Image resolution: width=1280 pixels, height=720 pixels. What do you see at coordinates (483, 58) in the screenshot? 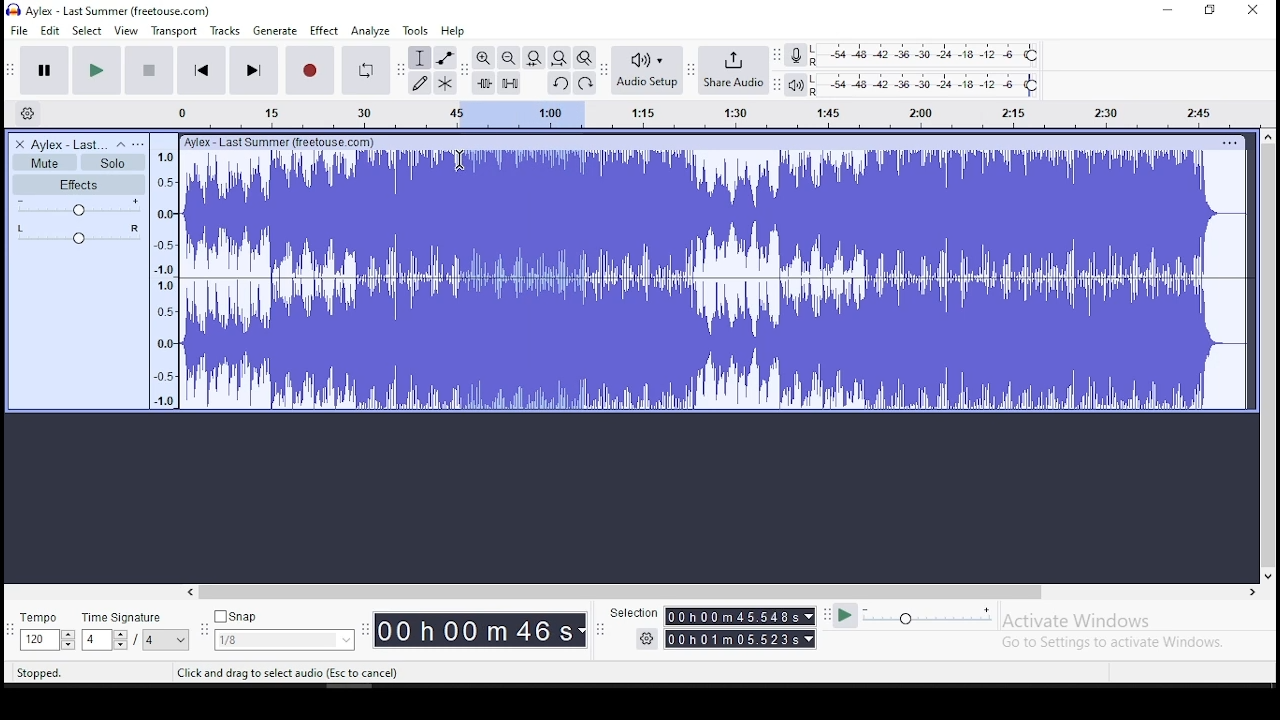
I see `zoom in` at bounding box center [483, 58].